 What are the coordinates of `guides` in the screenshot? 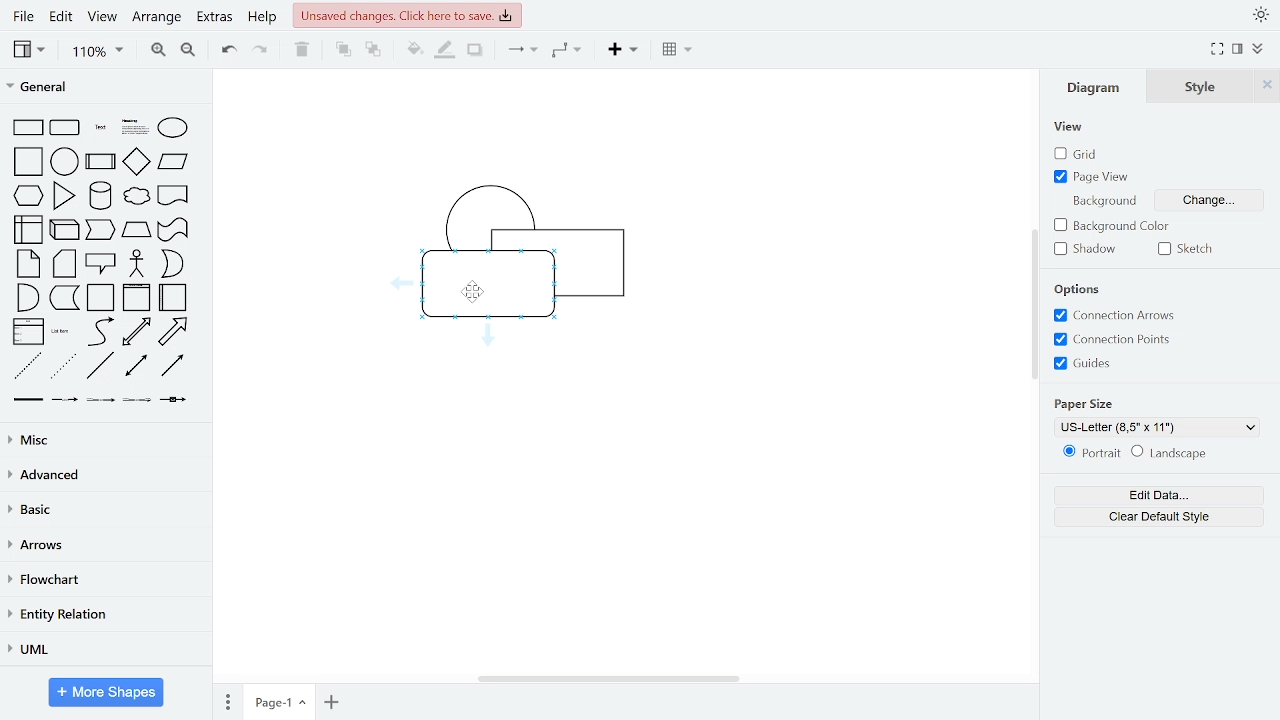 It's located at (1088, 366).